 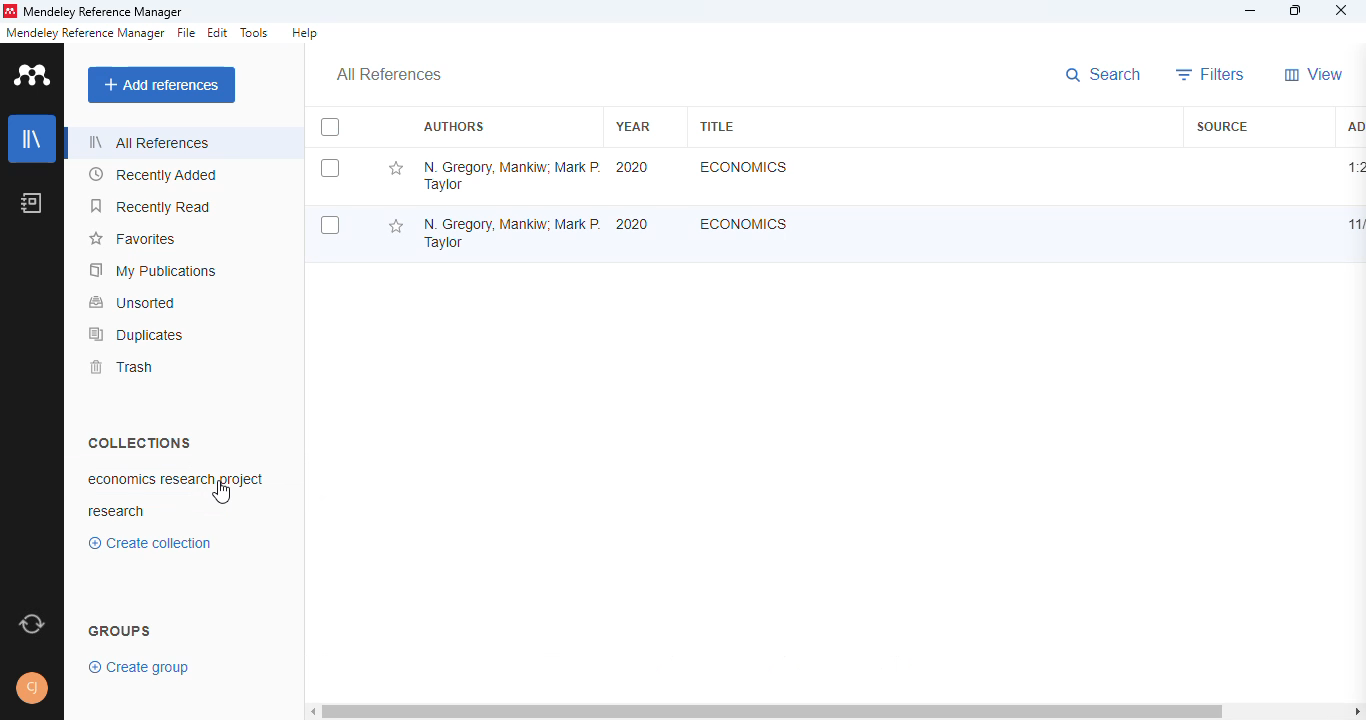 What do you see at coordinates (186, 33) in the screenshot?
I see `file` at bounding box center [186, 33].